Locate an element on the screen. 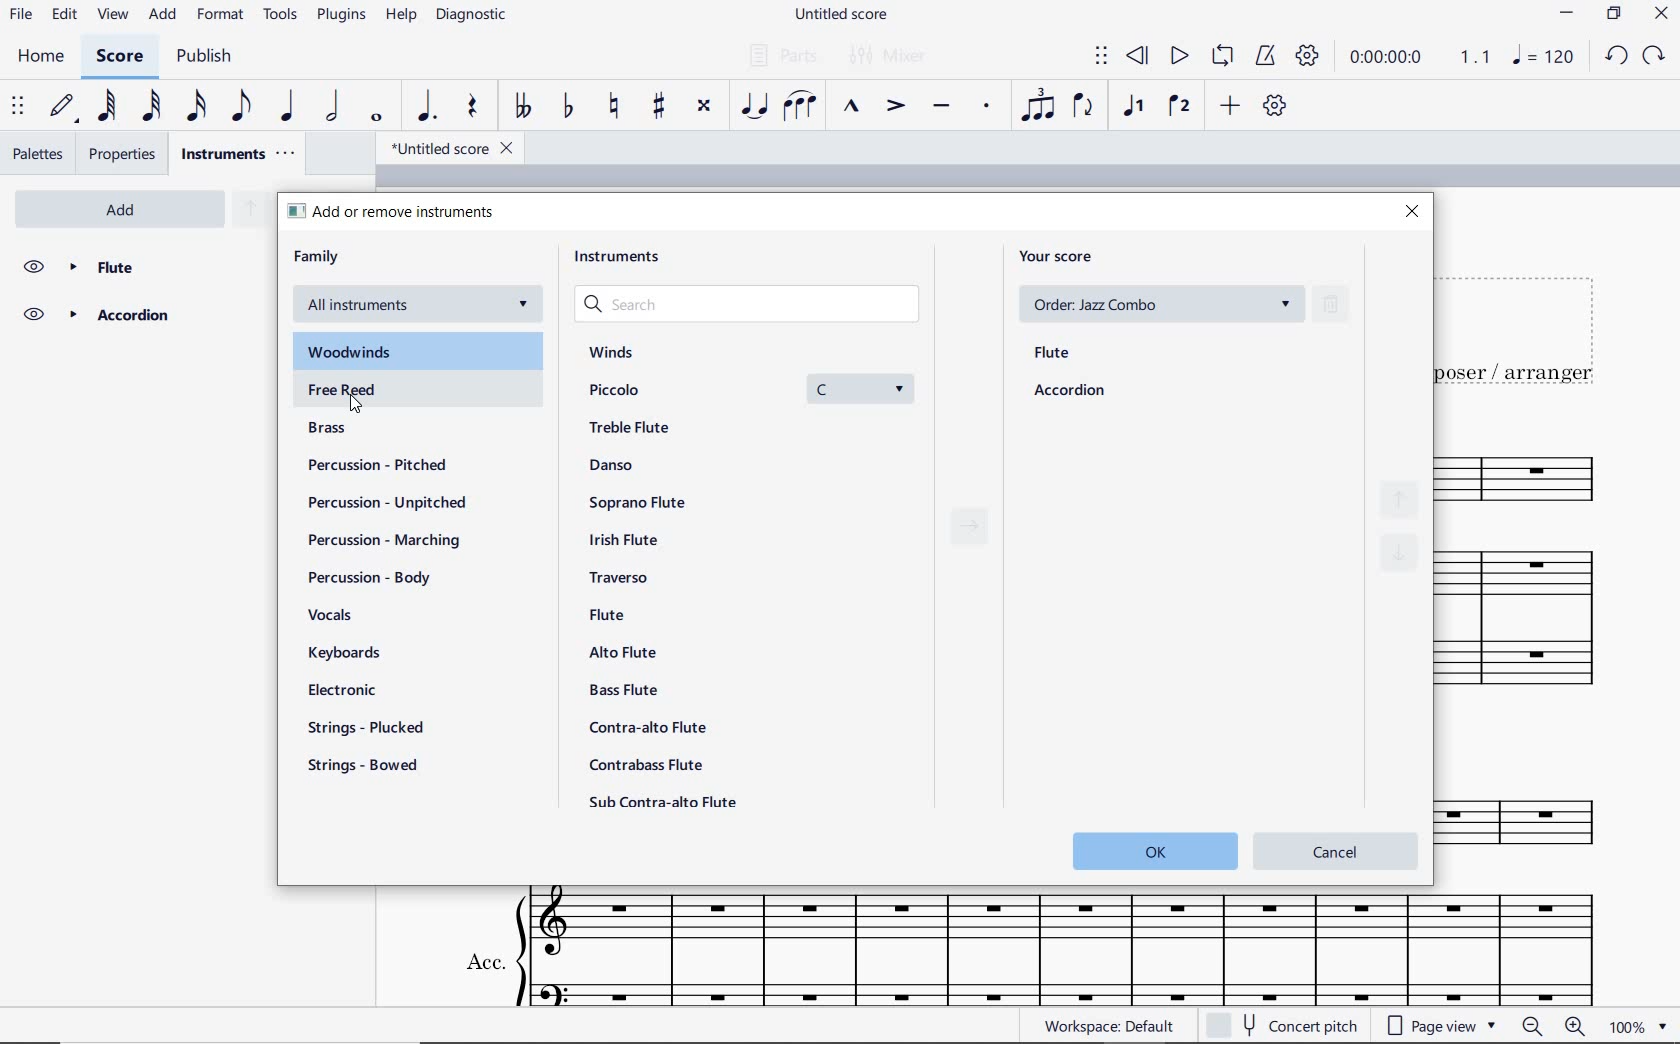 The image size is (1680, 1044). family is located at coordinates (317, 256).